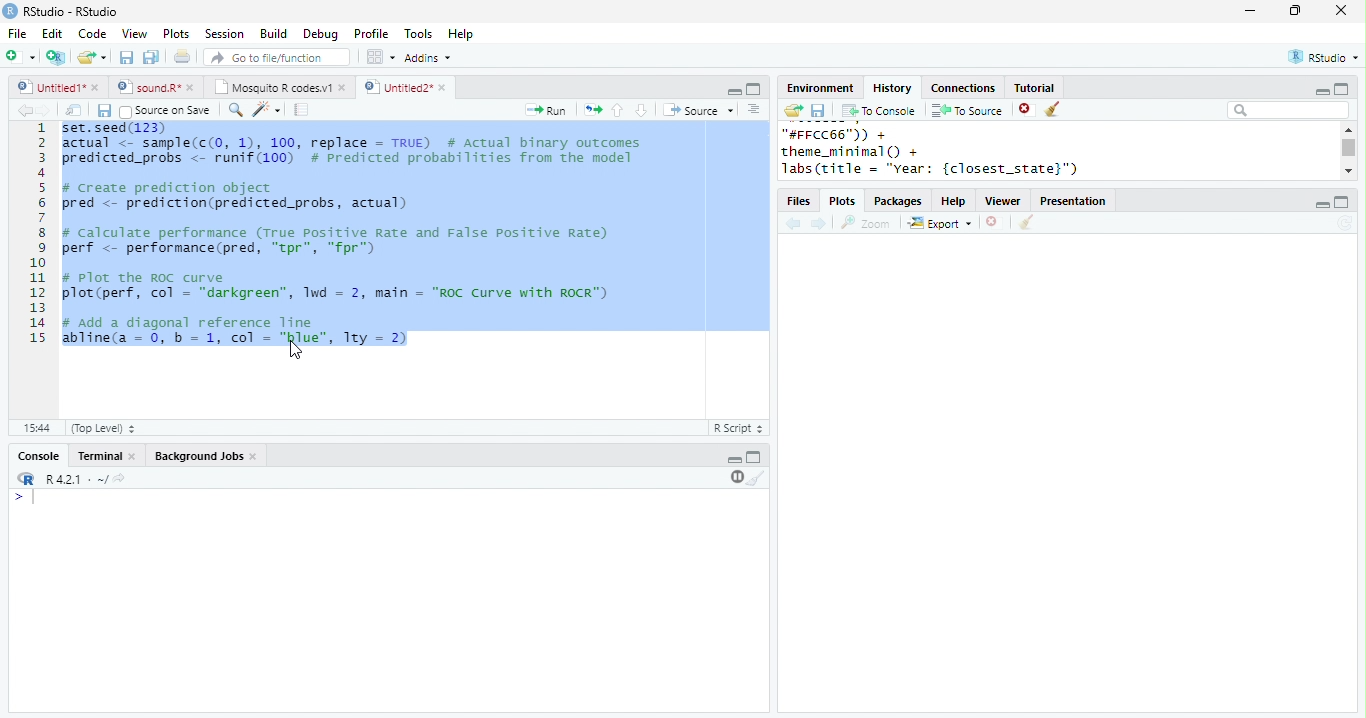  I want to click on Presentation, so click(1073, 201).